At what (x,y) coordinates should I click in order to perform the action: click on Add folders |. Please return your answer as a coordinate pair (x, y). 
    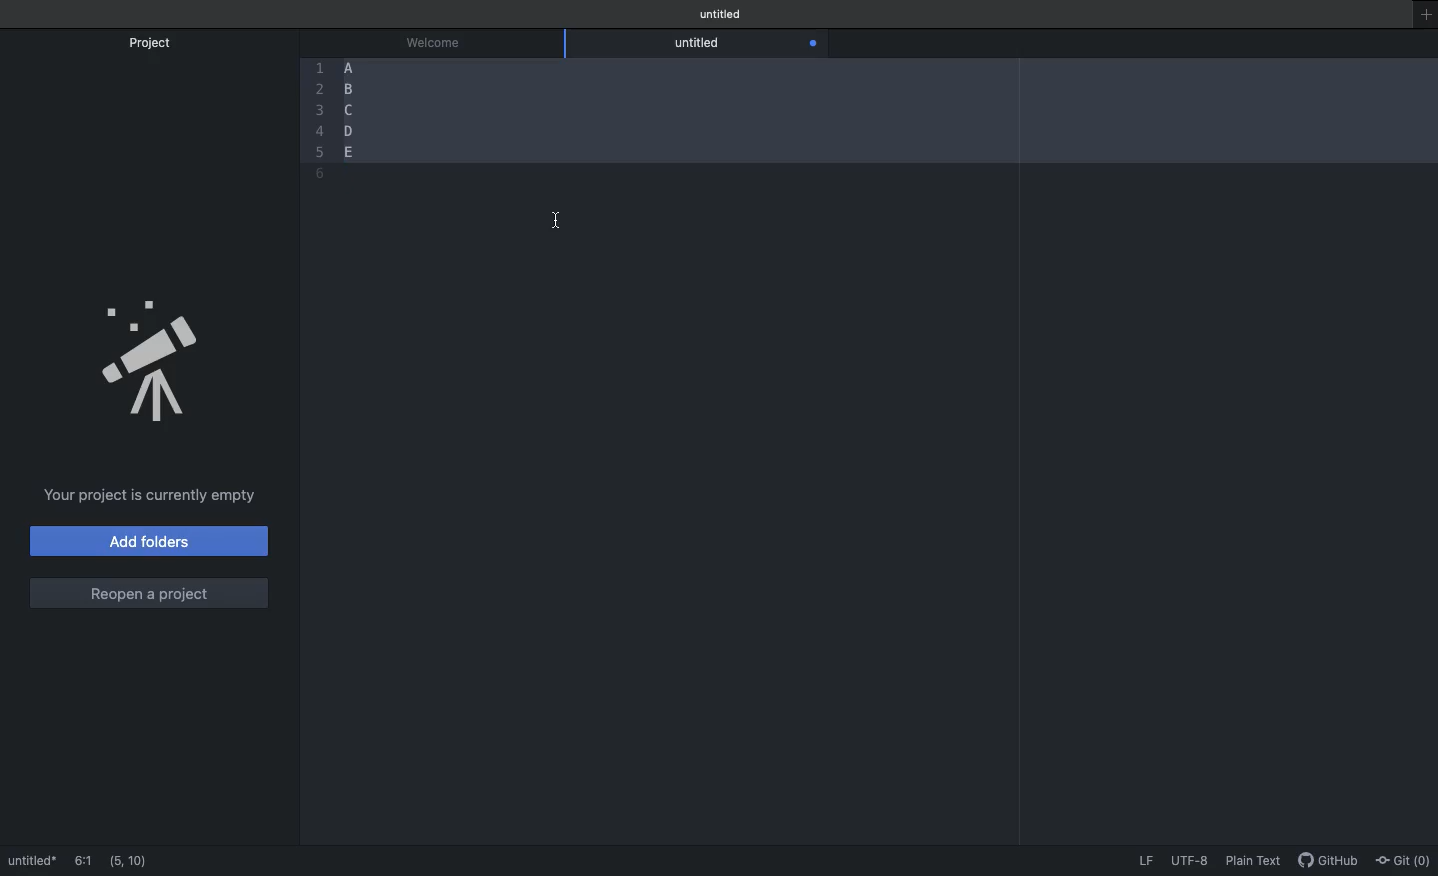
    Looking at the image, I should click on (150, 544).